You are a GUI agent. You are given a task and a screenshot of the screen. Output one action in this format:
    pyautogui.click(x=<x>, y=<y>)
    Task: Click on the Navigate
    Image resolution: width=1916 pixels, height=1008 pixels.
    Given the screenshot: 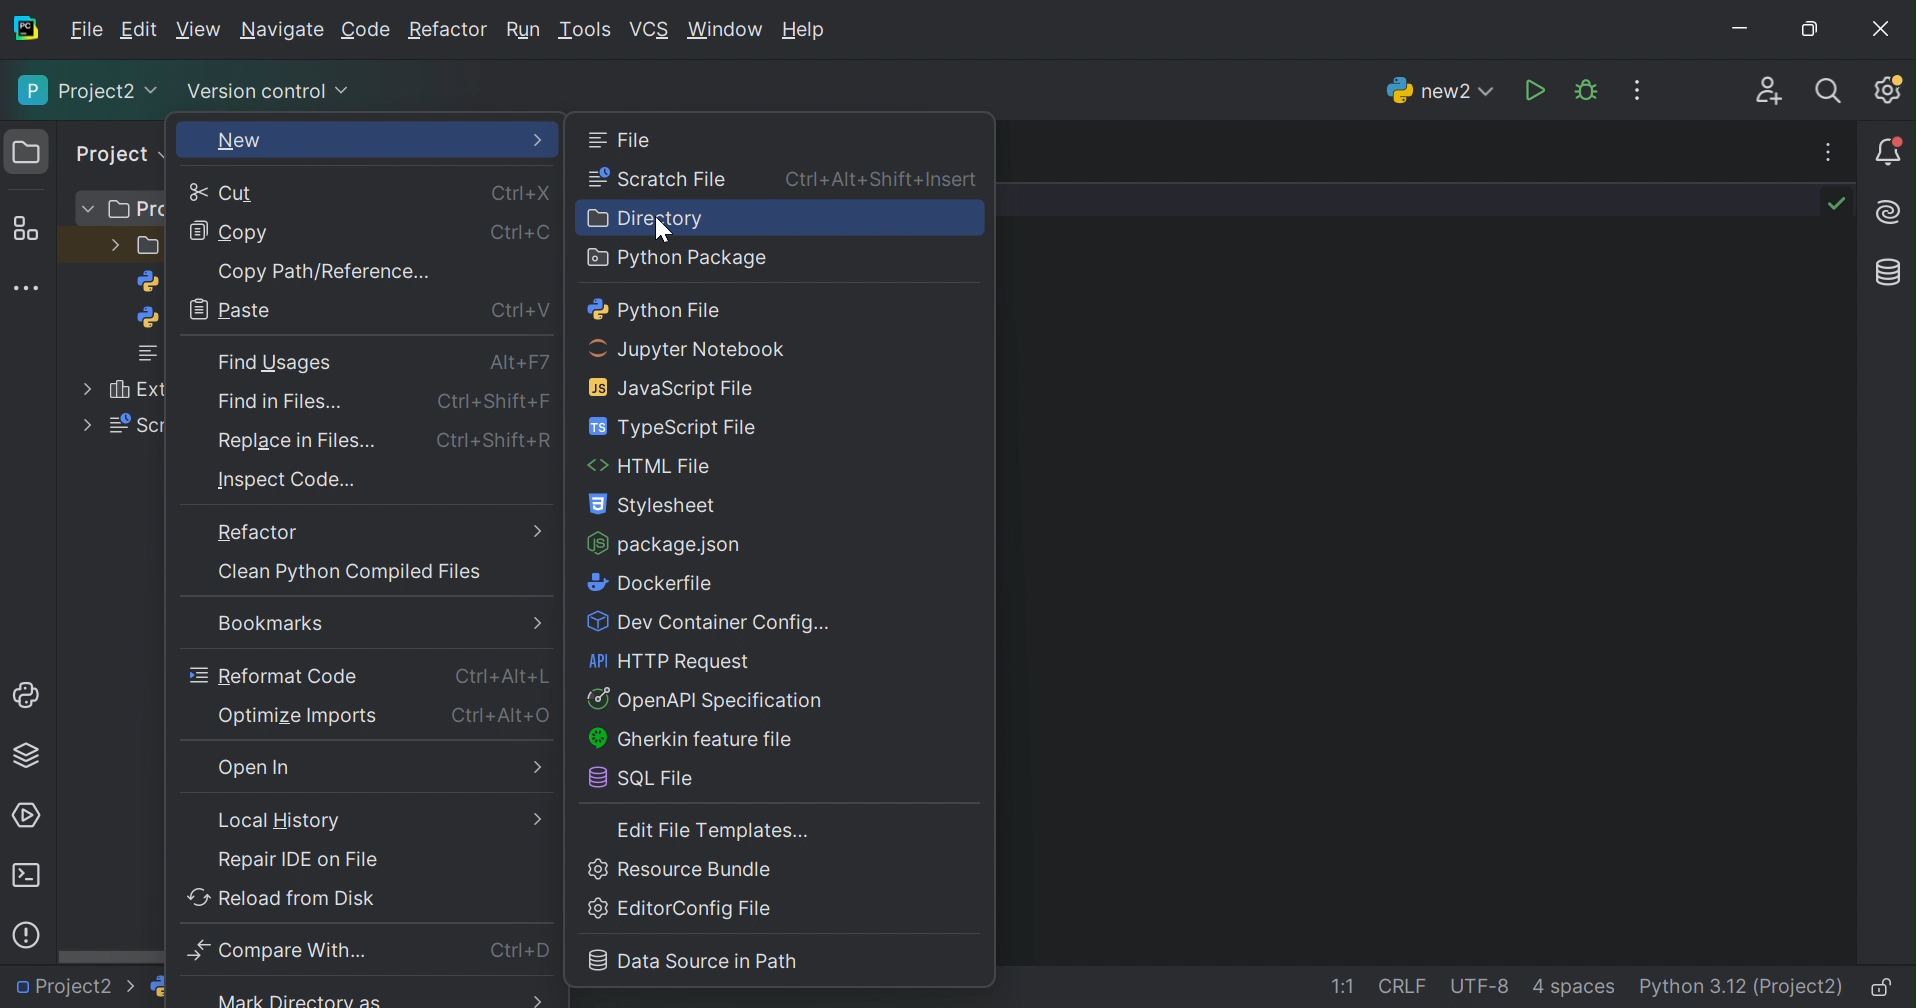 What is the action you would take?
    pyautogui.click(x=285, y=30)
    